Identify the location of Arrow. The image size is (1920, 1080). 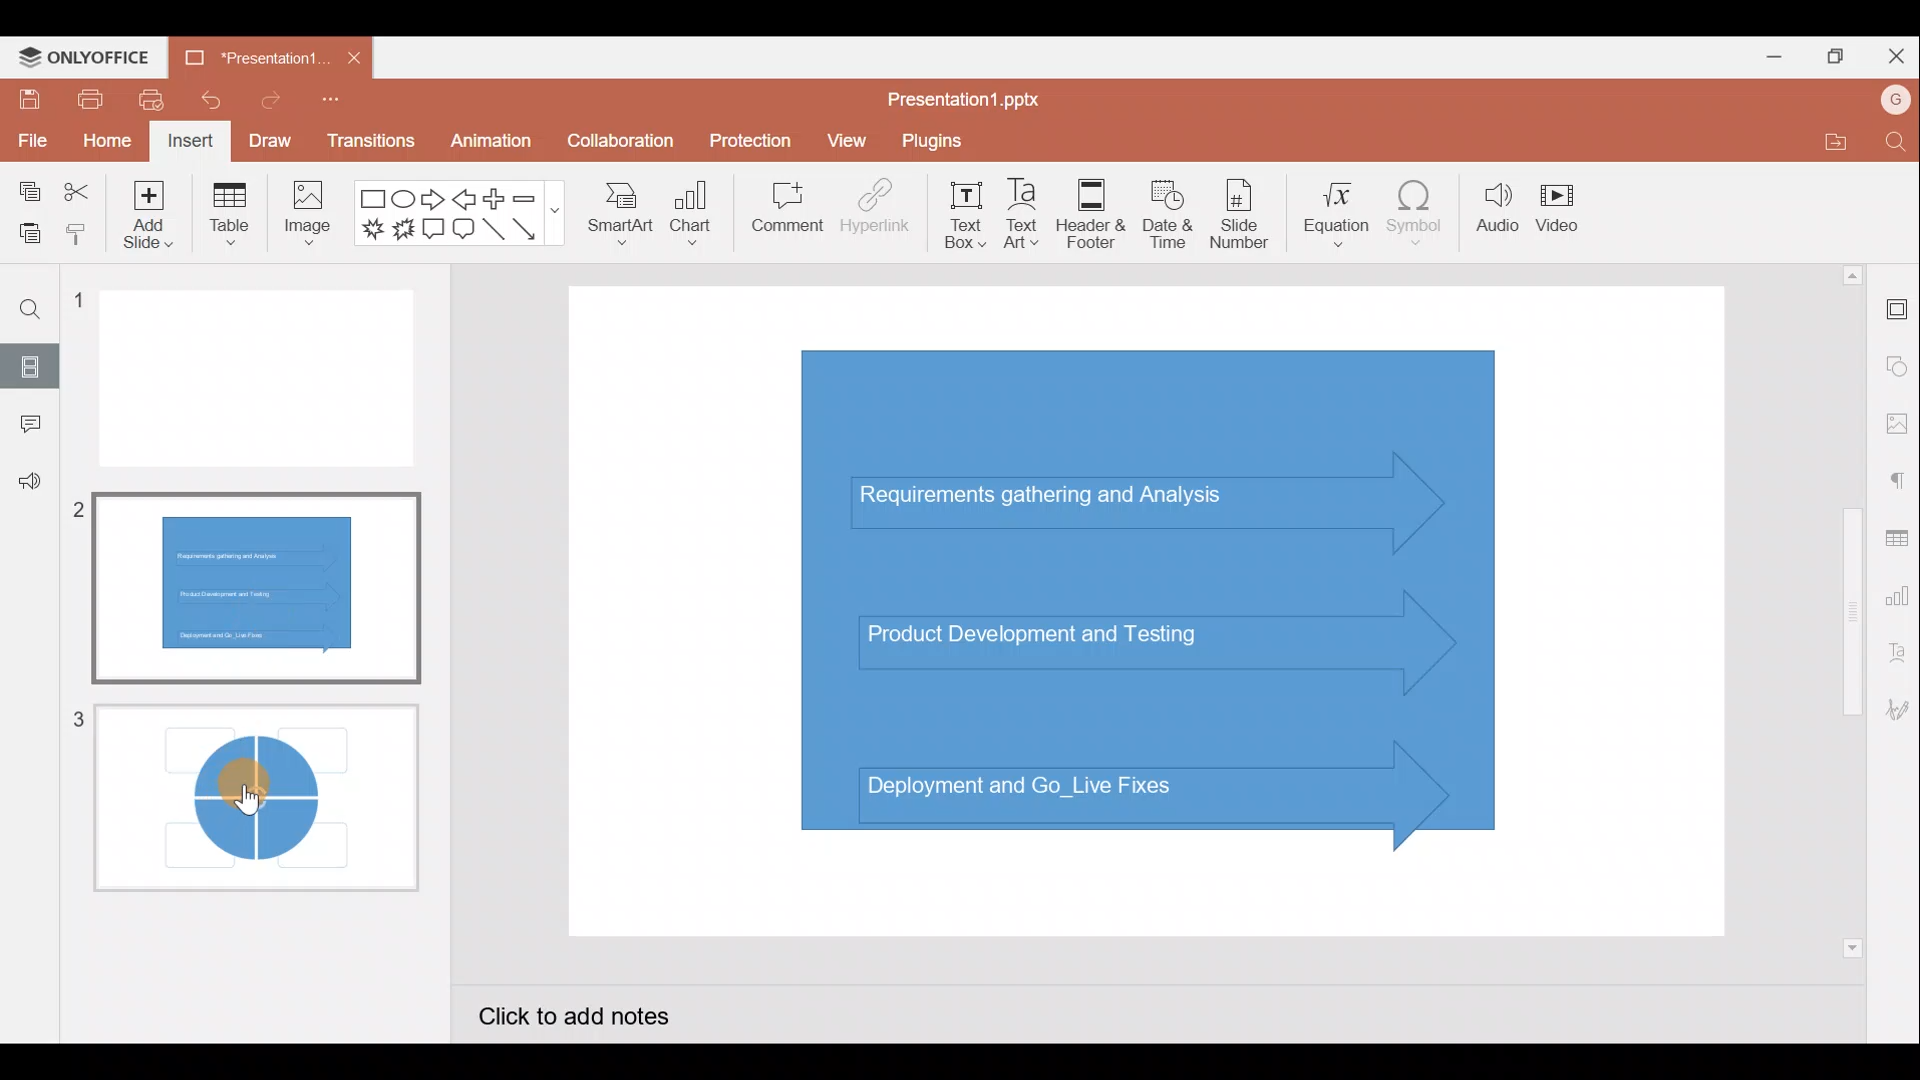
(529, 229).